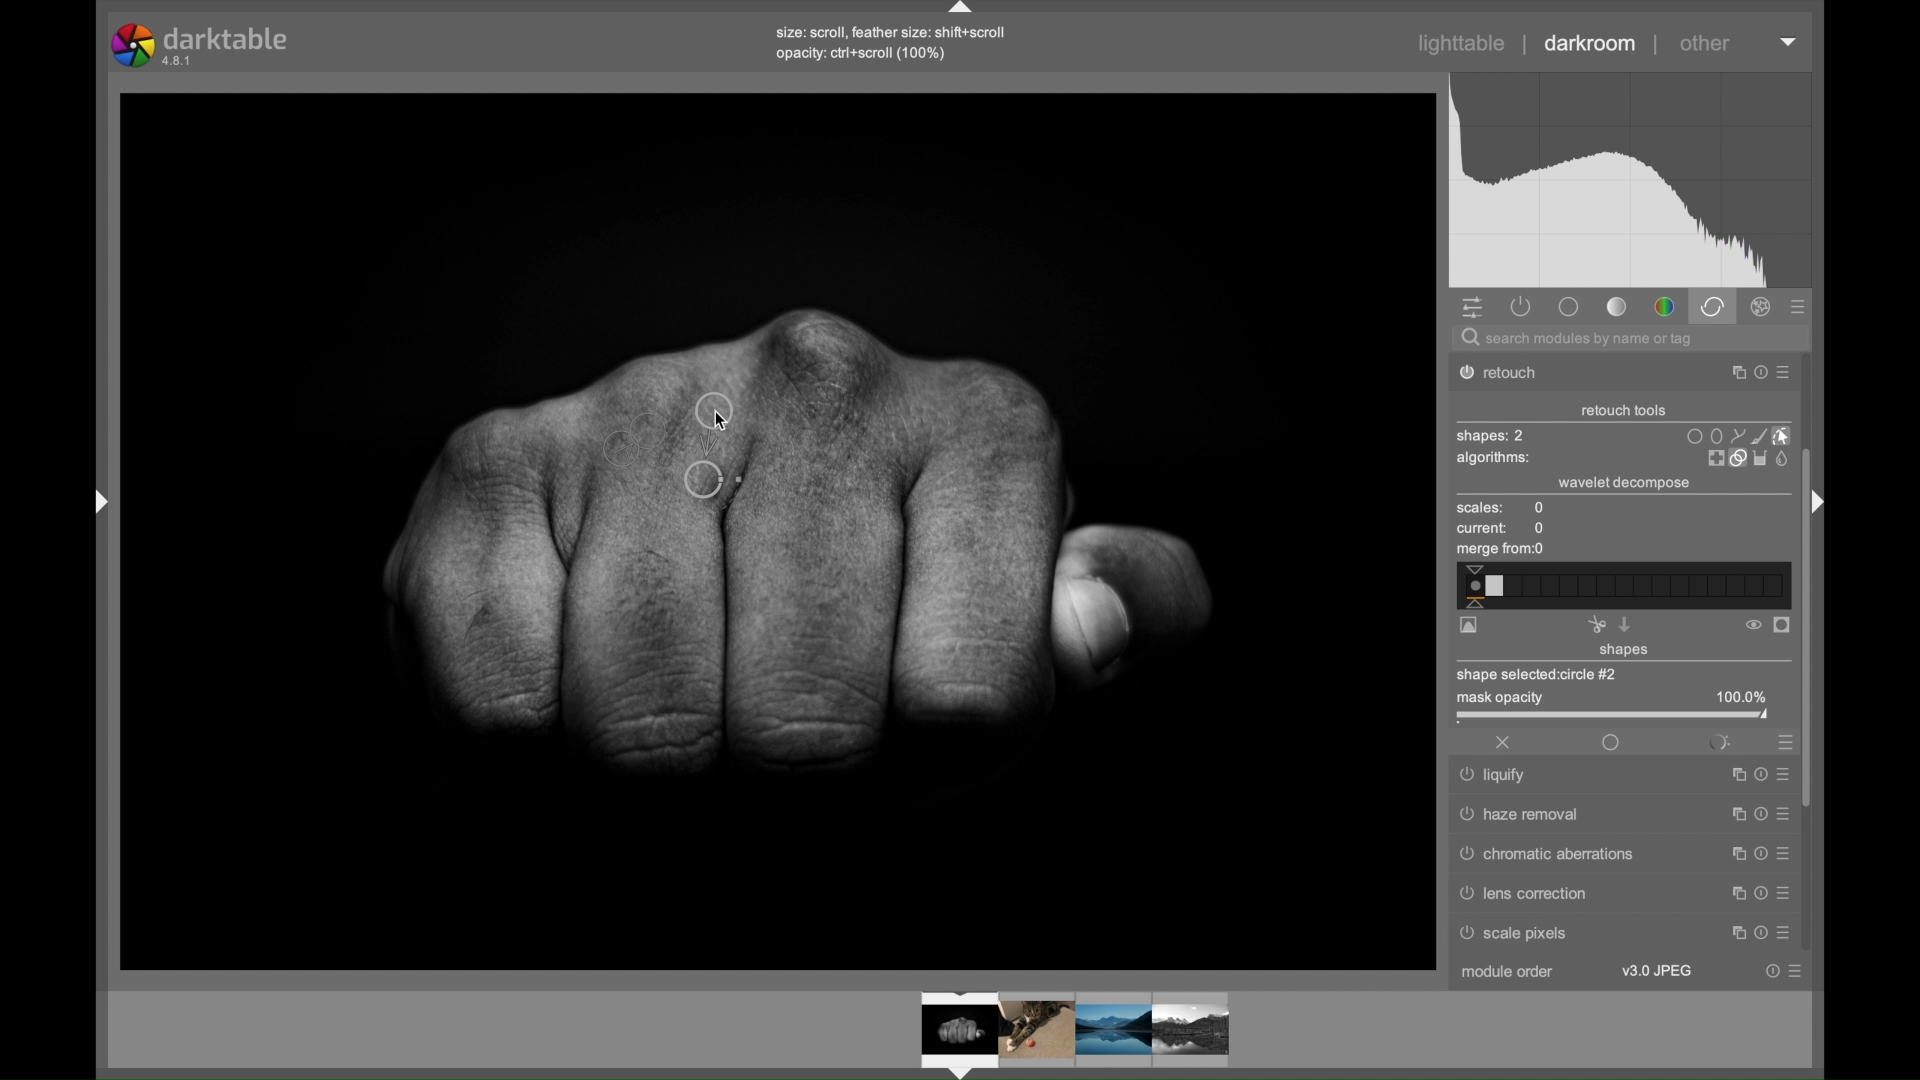  Describe the element at coordinates (1618, 307) in the screenshot. I see `tone` at that location.